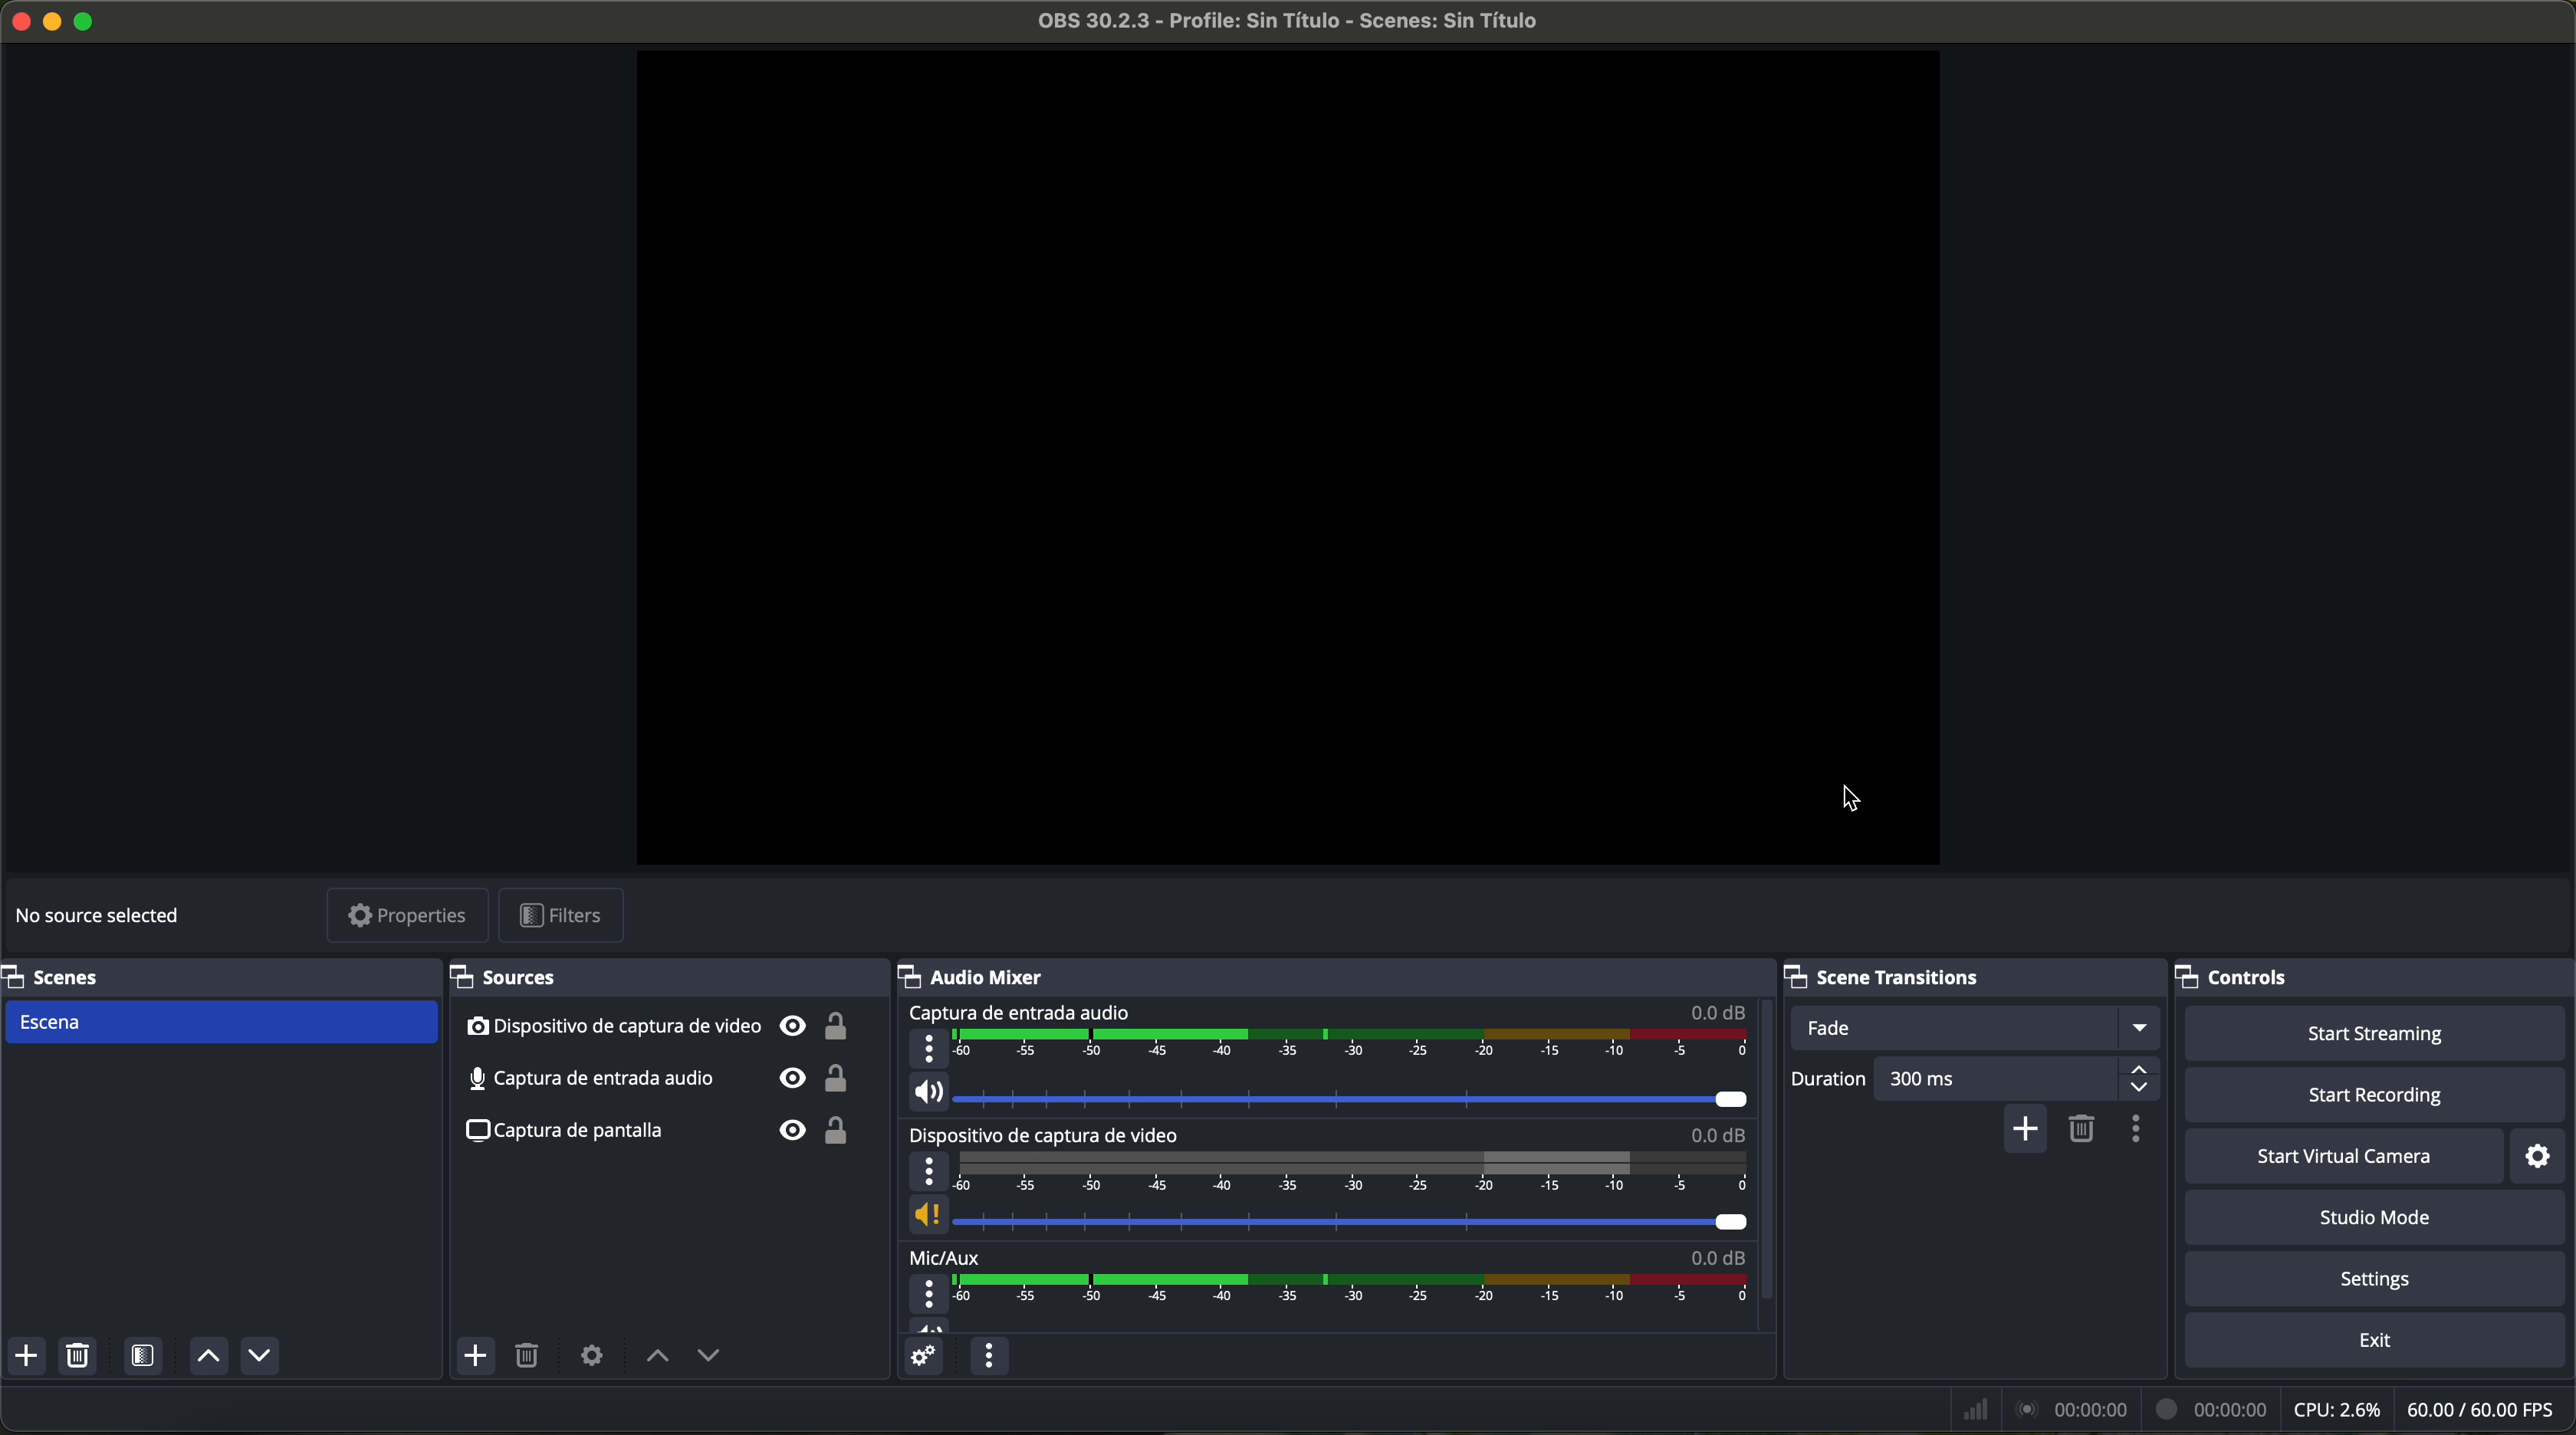  I want to click on transition properties, so click(2134, 1132).